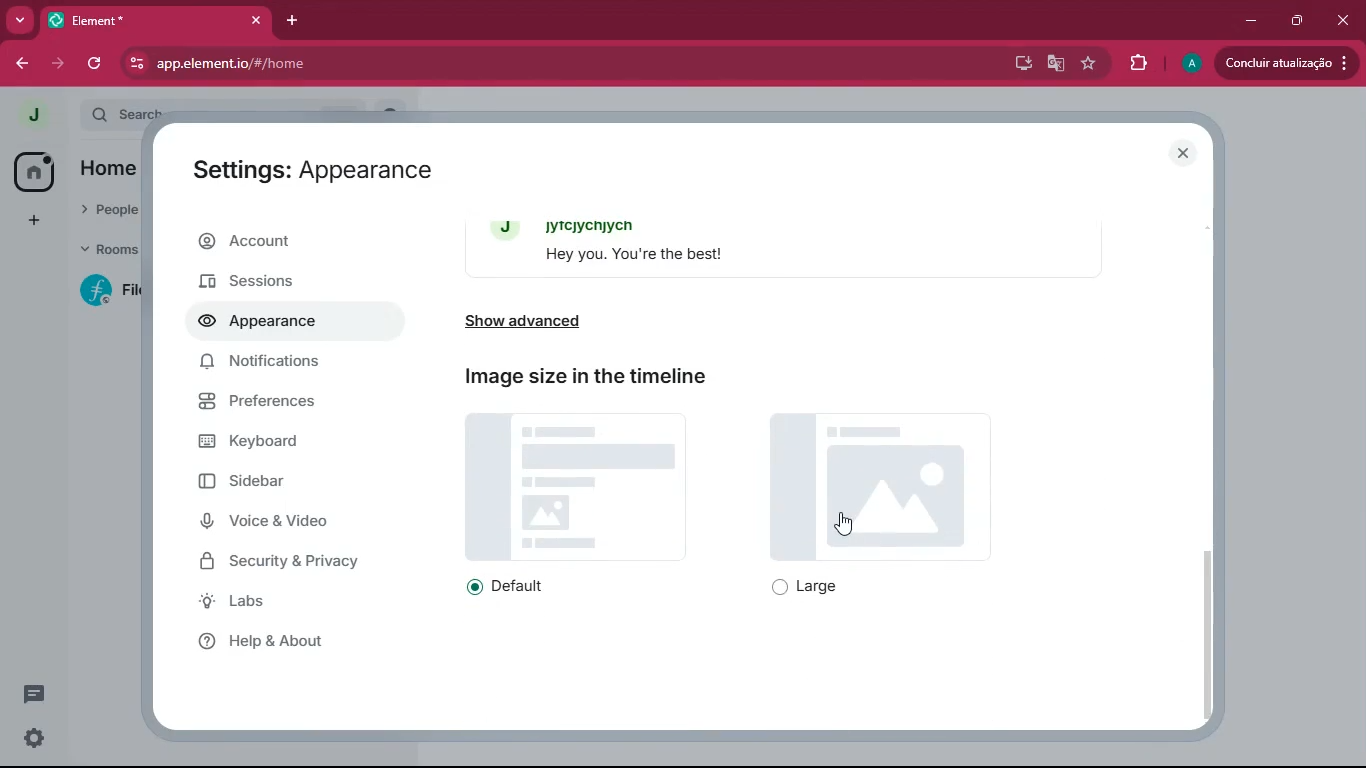 Image resolution: width=1366 pixels, height=768 pixels. Describe the element at coordinates (1019, 62) in the screenshot. I see `desktop` at that location.